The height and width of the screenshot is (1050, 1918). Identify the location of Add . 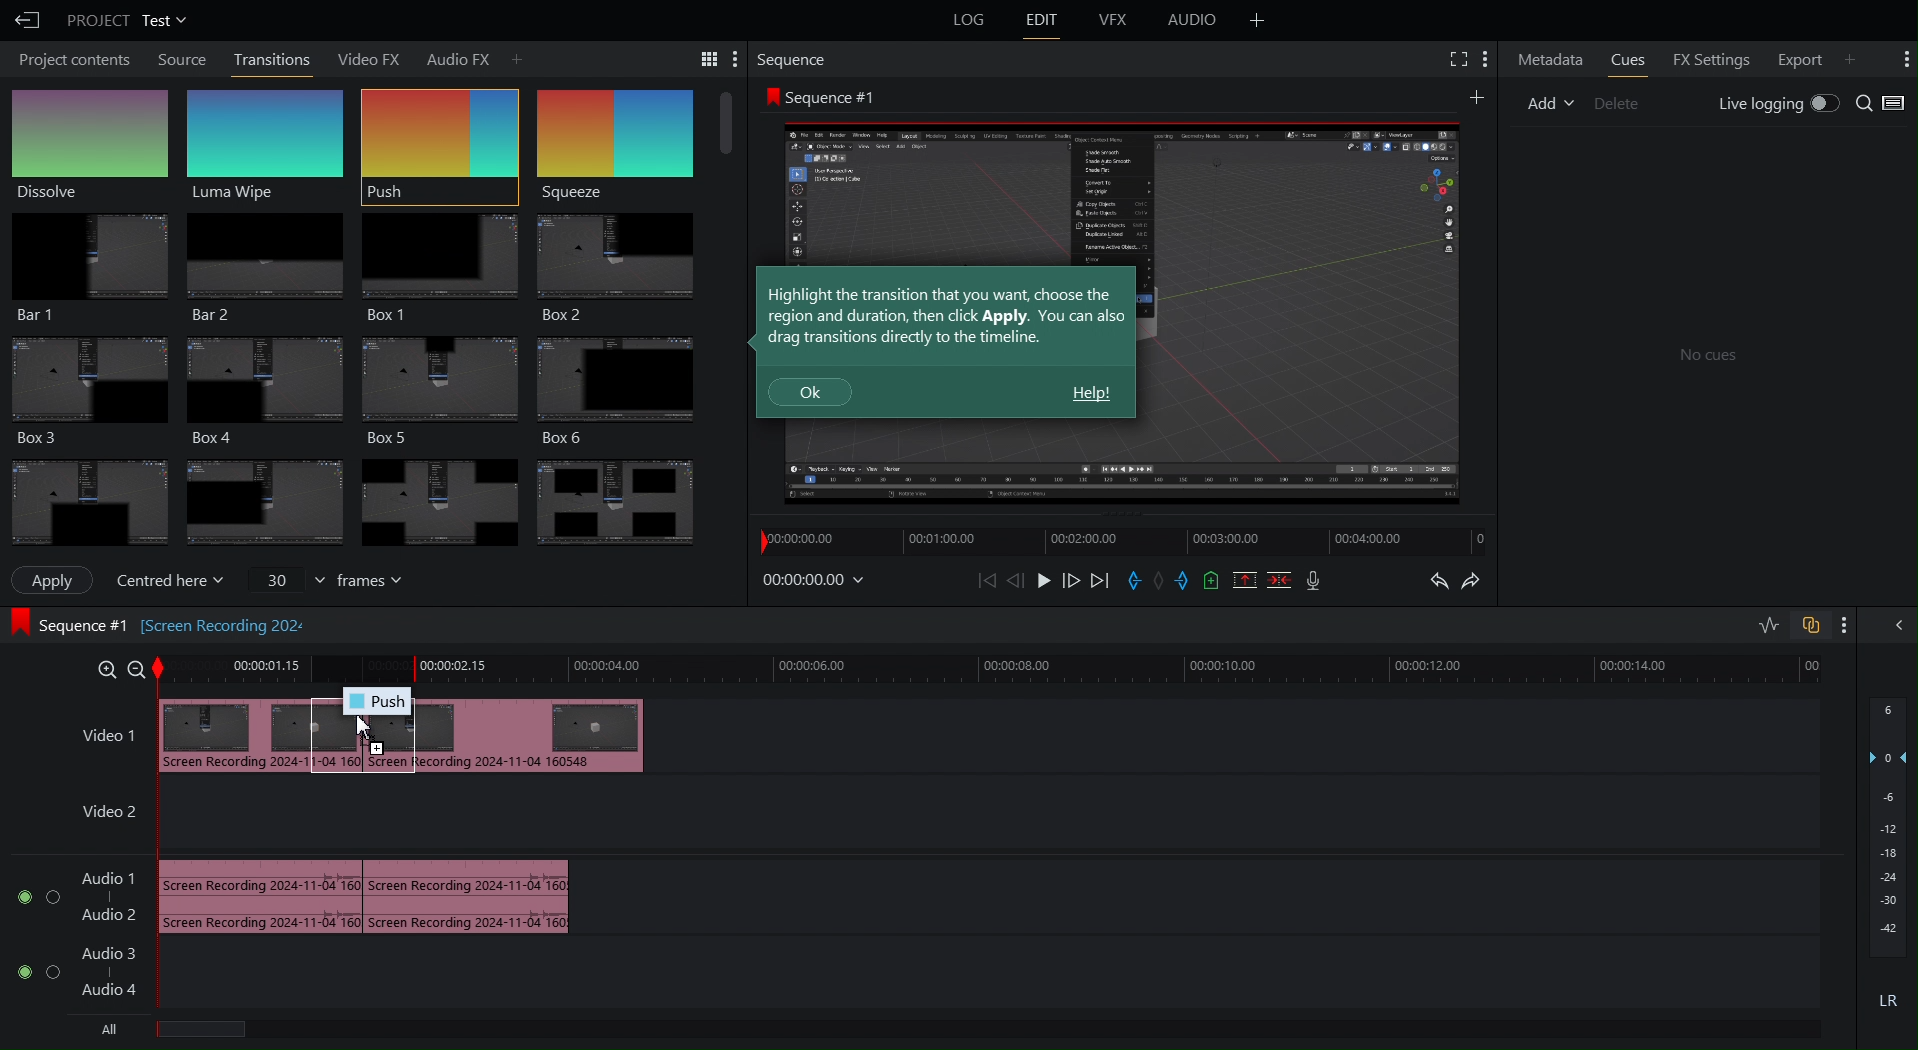
(1548, 103).